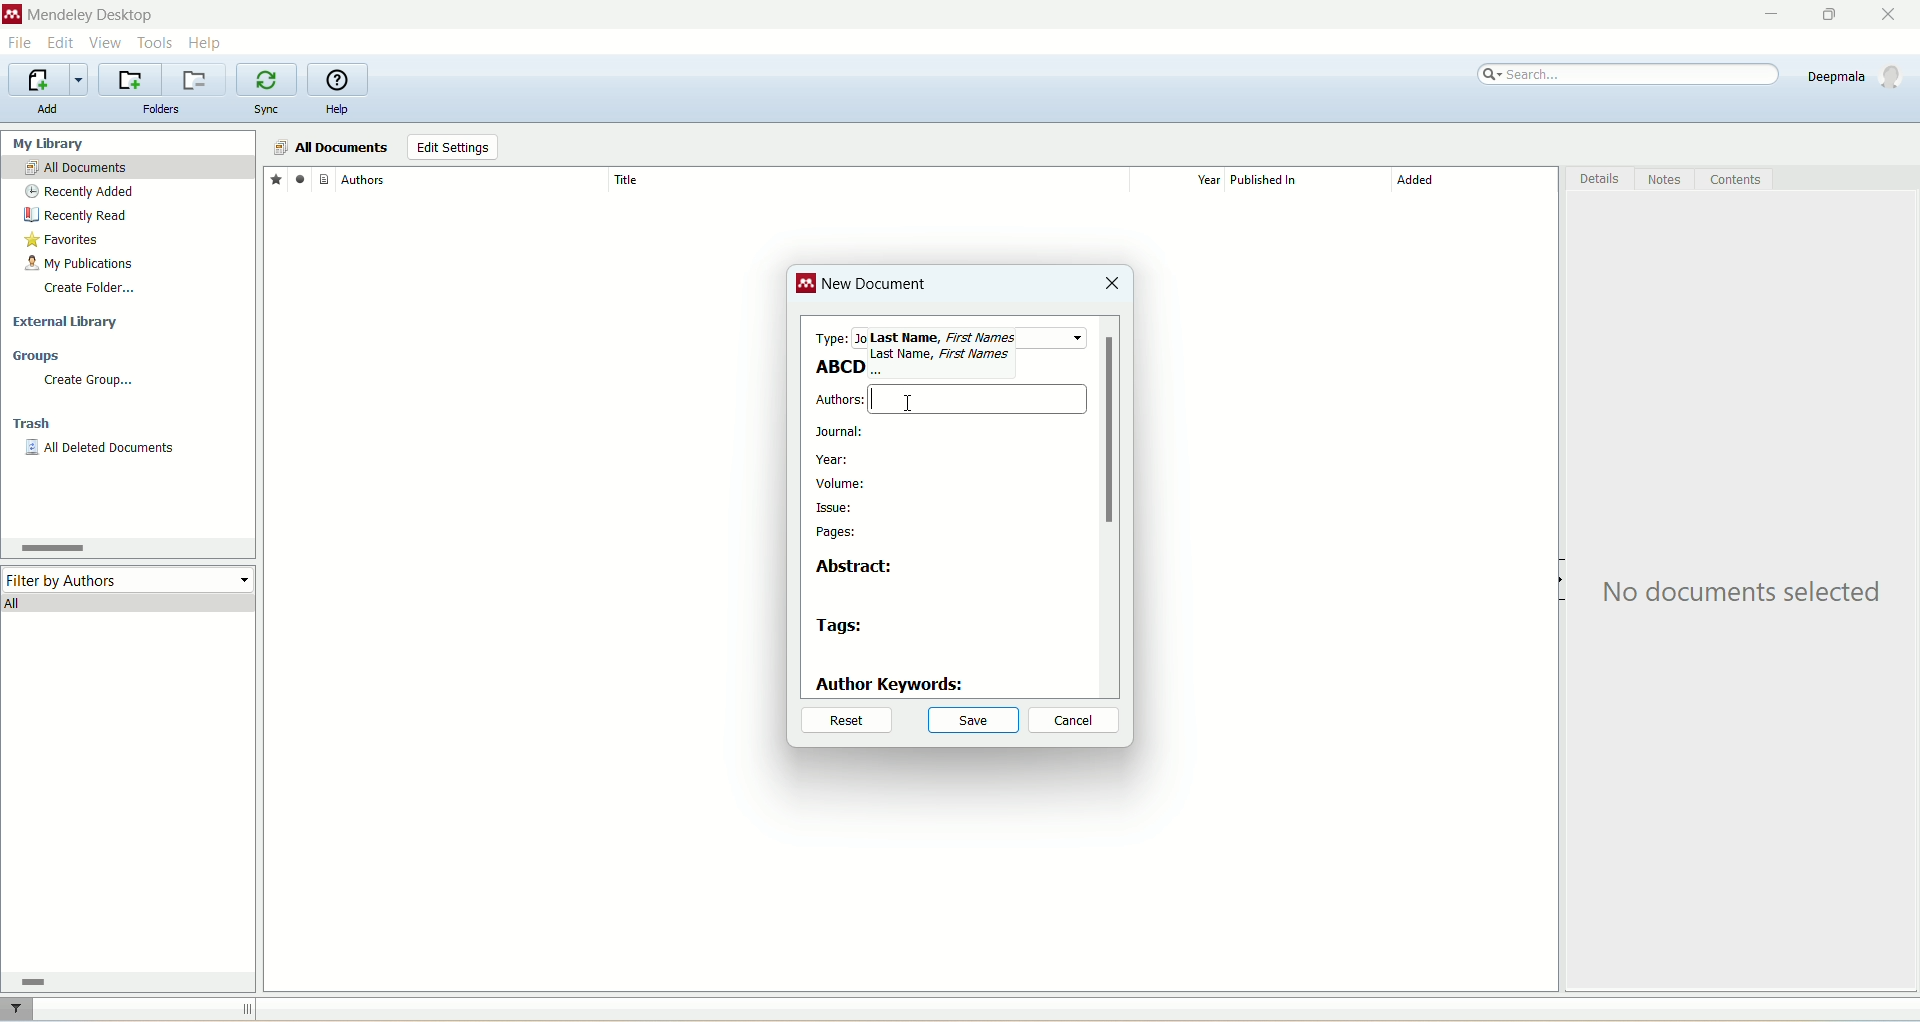  I want to click on sync, so click(269, 110).